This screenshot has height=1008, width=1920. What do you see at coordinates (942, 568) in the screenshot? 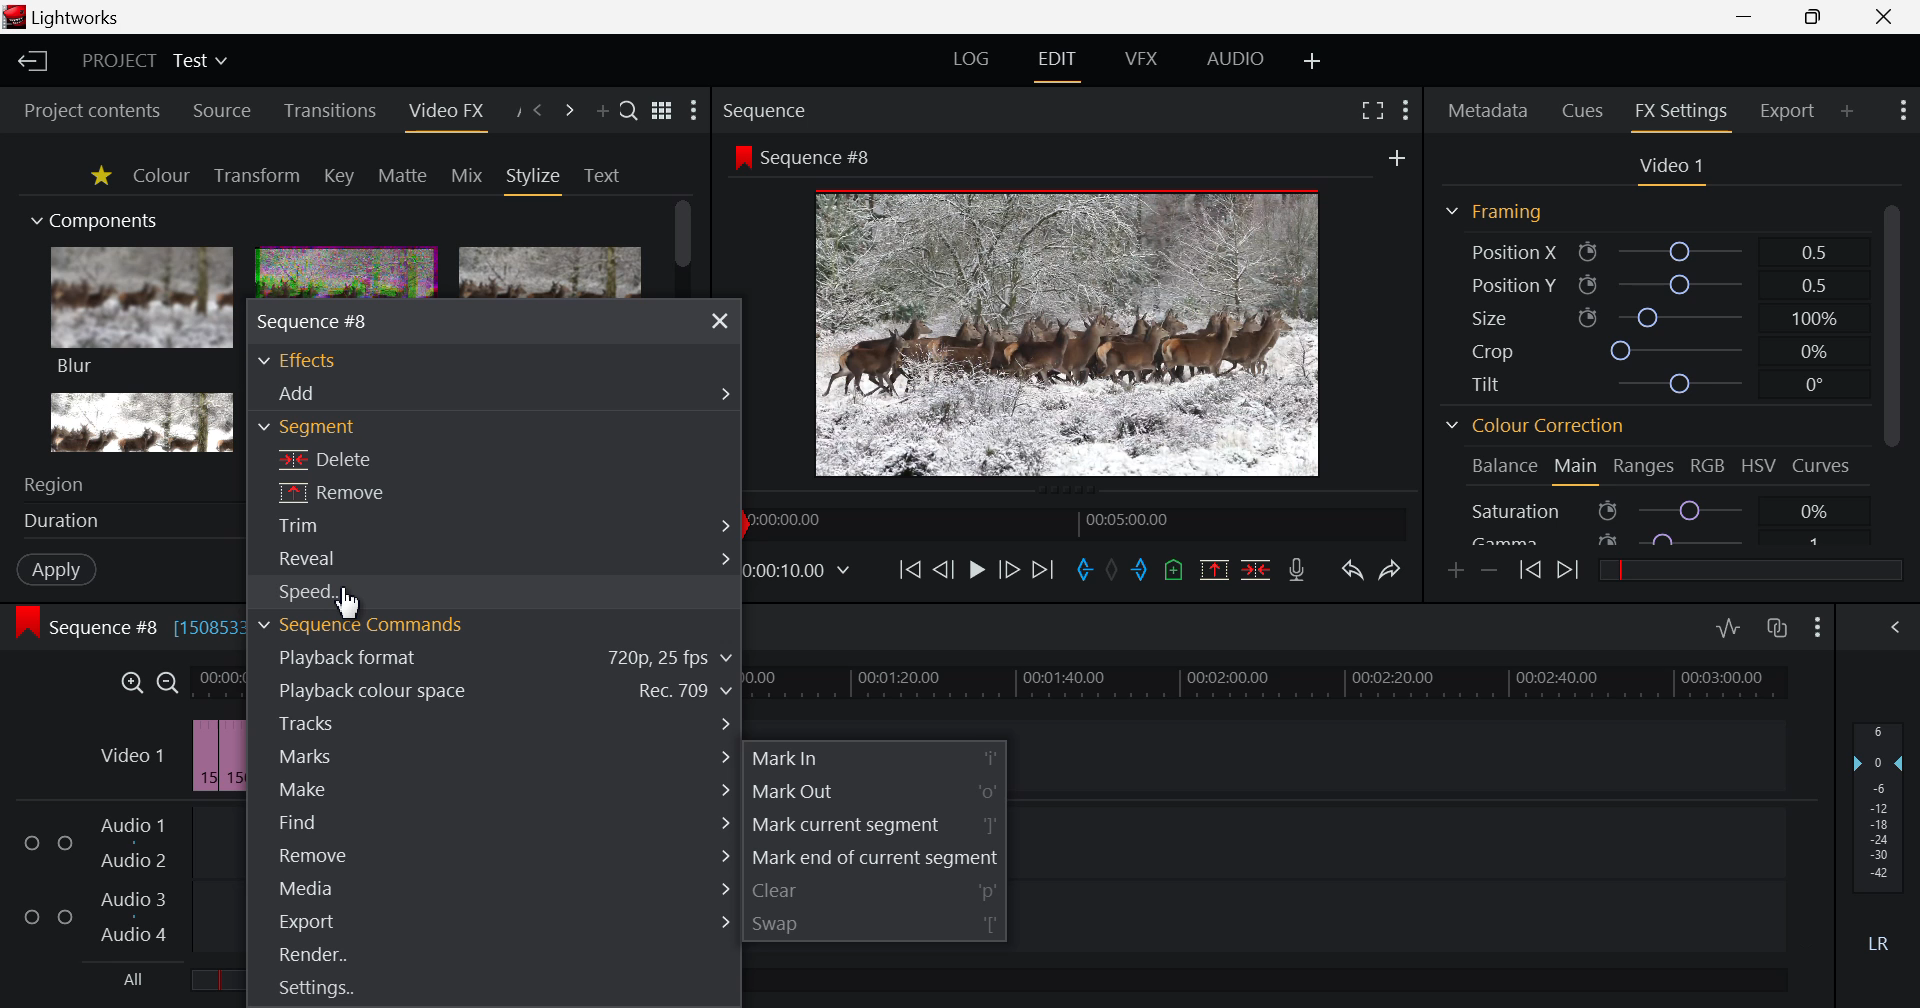
I see `Go Back` at bounding box center [942, 568].